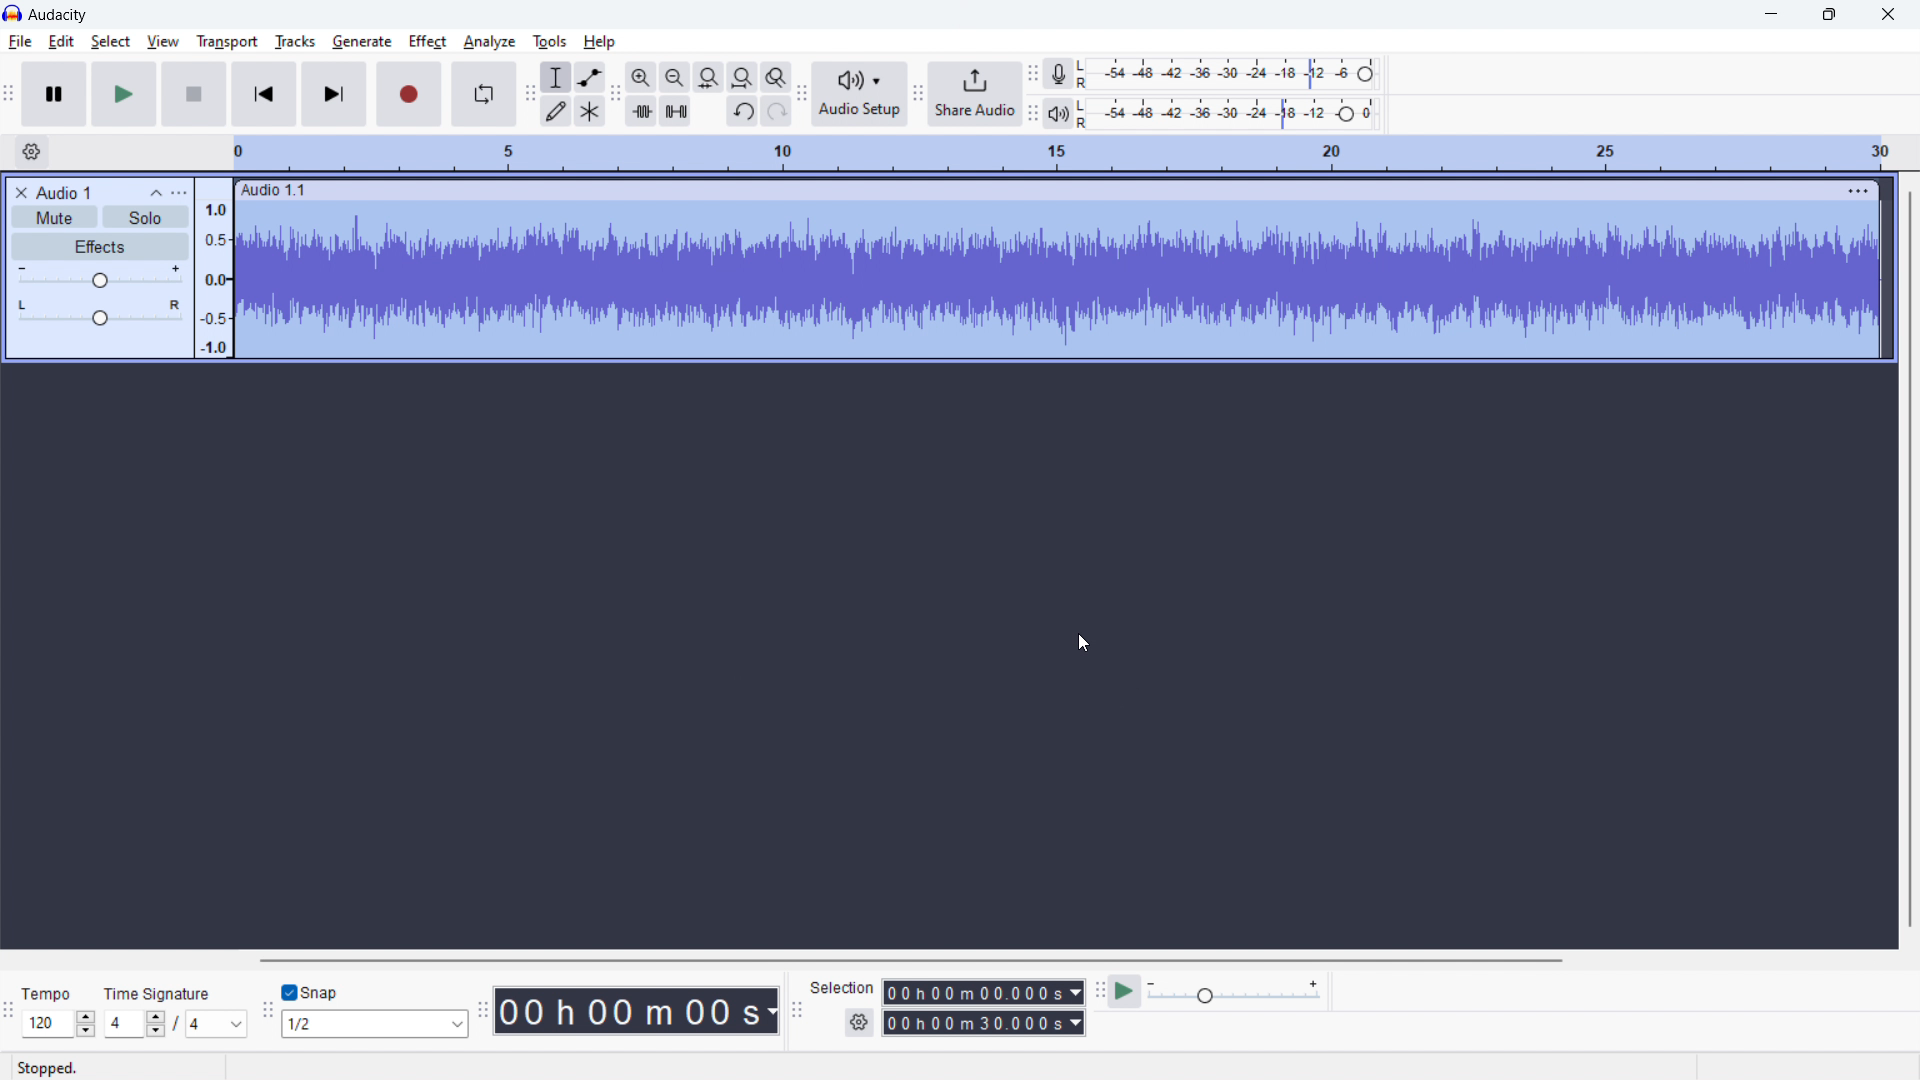 This screenshot has height=1080, width=1920. I want to click on undo, so click(742, 111).